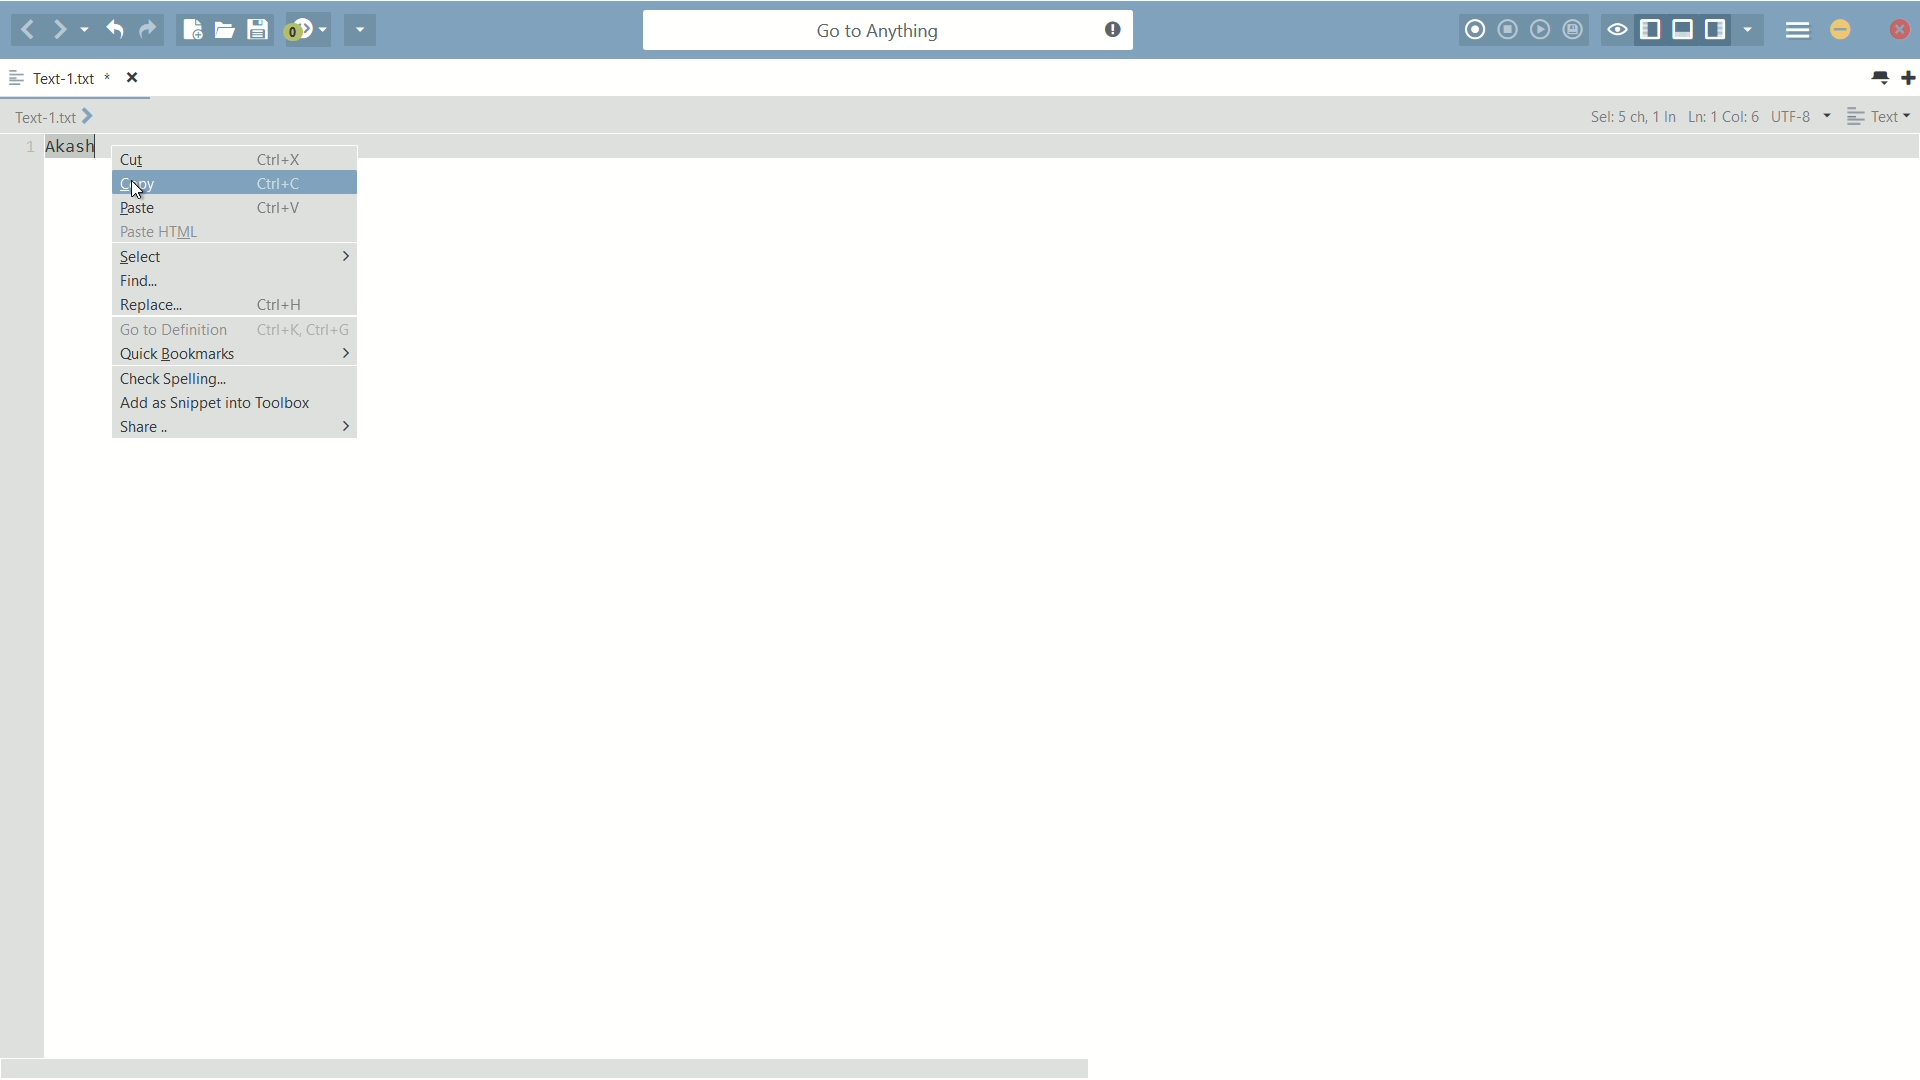  Describe the element at coordinates (232, 256) in the screenshot. I see `select` at that location.